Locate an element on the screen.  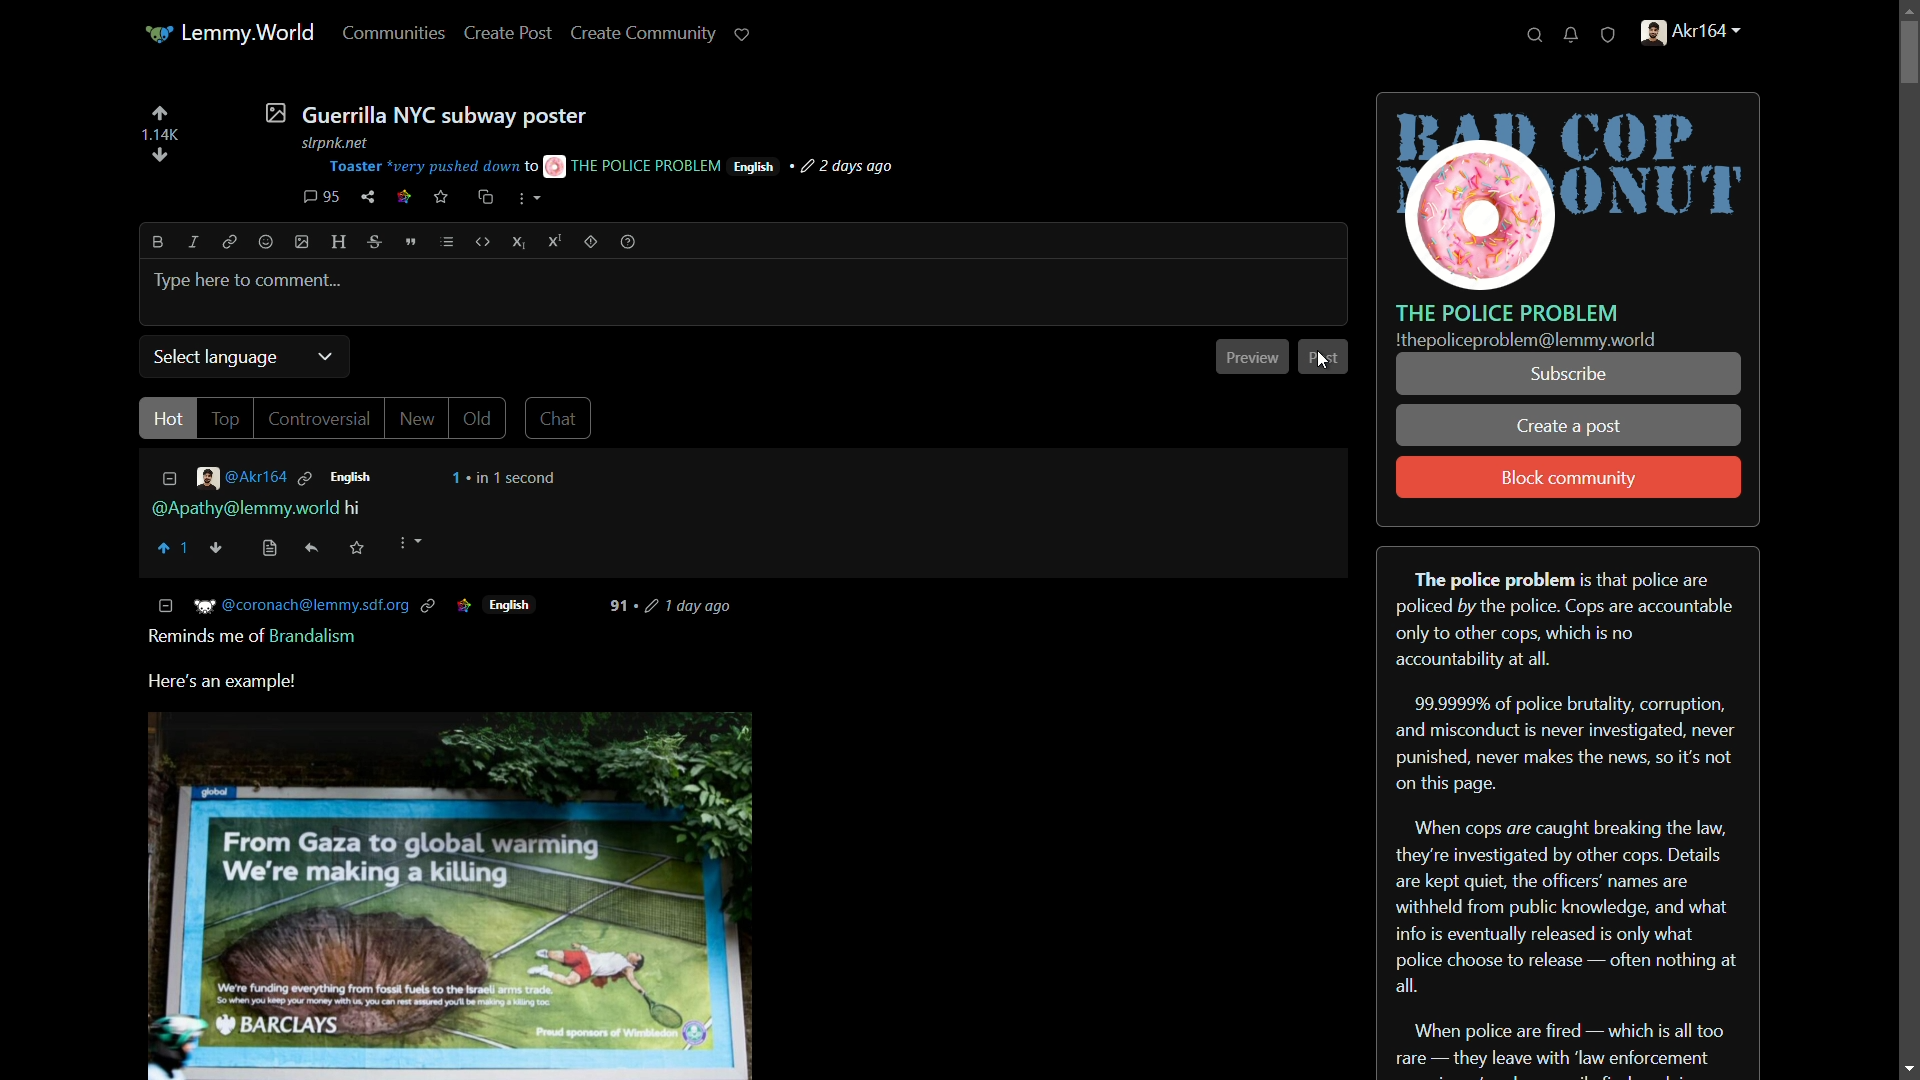
hi is located at coordinates (361, 508).